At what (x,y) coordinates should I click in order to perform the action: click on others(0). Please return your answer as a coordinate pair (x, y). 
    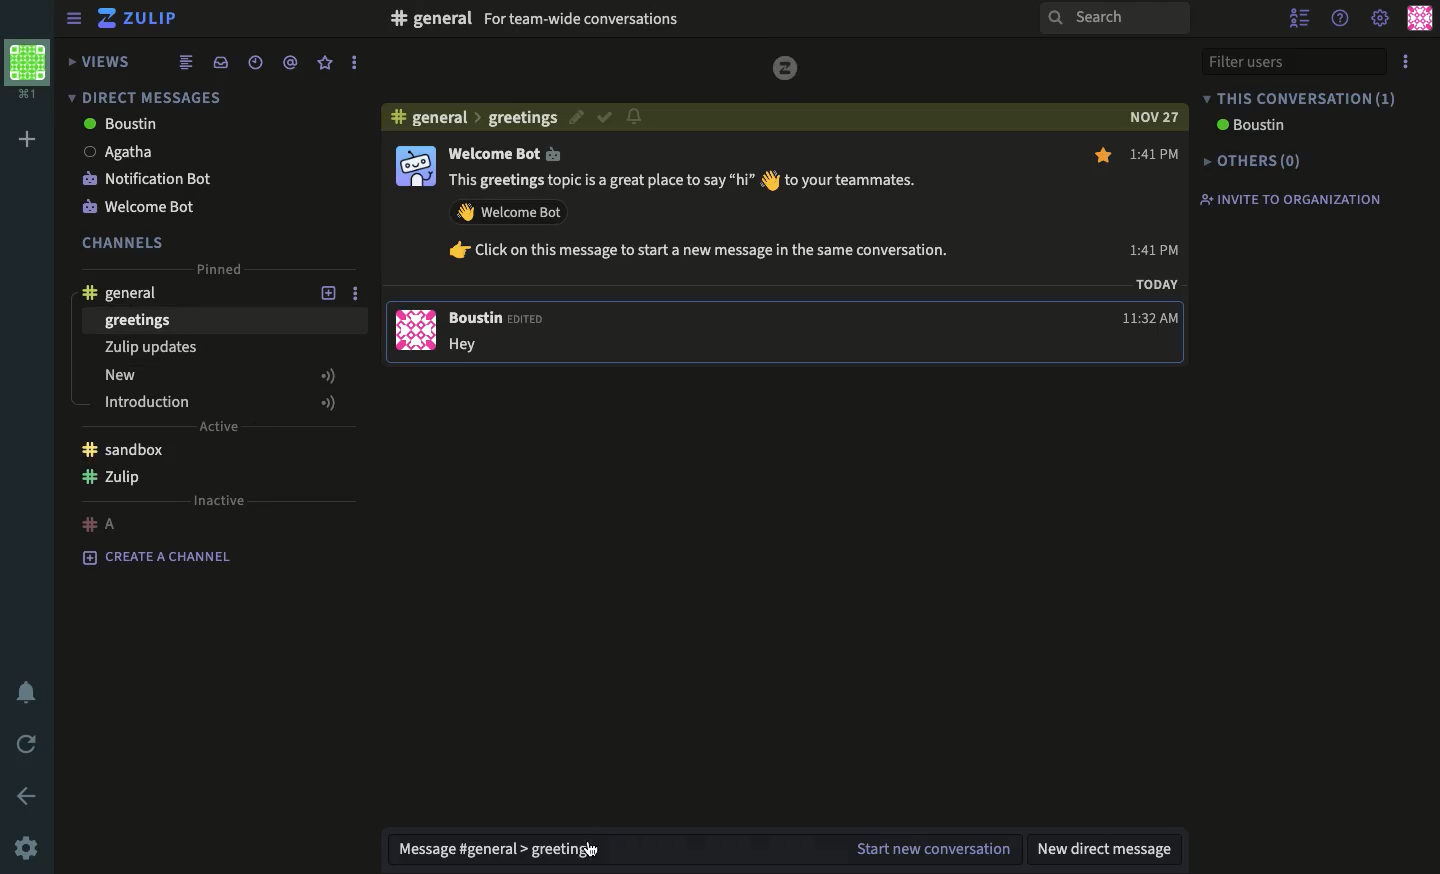
    Looking at the image, I should click on (1248, 162).